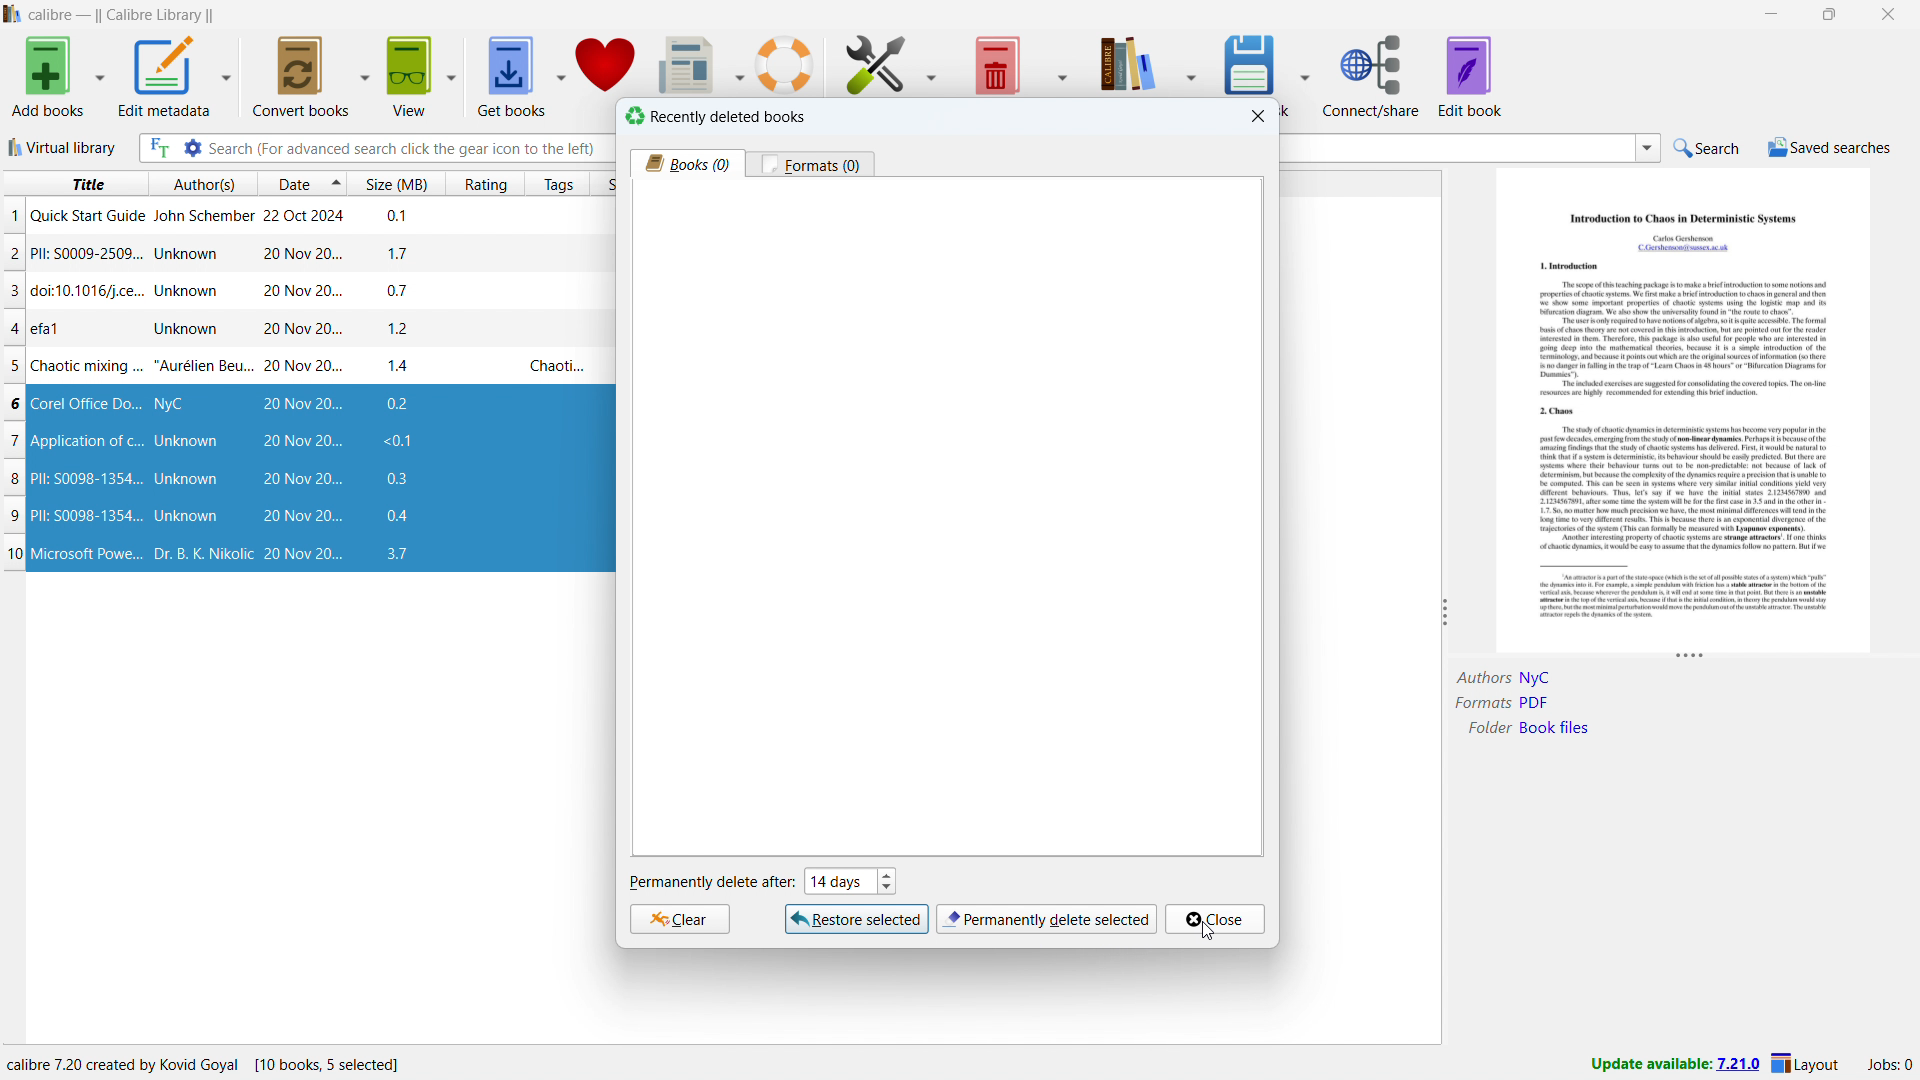 This screenshot has width=1920, height=1080. What do you see at coordinates (1259, 116) in the screenshot?
I see `close` at bounding box center [1259, 116].